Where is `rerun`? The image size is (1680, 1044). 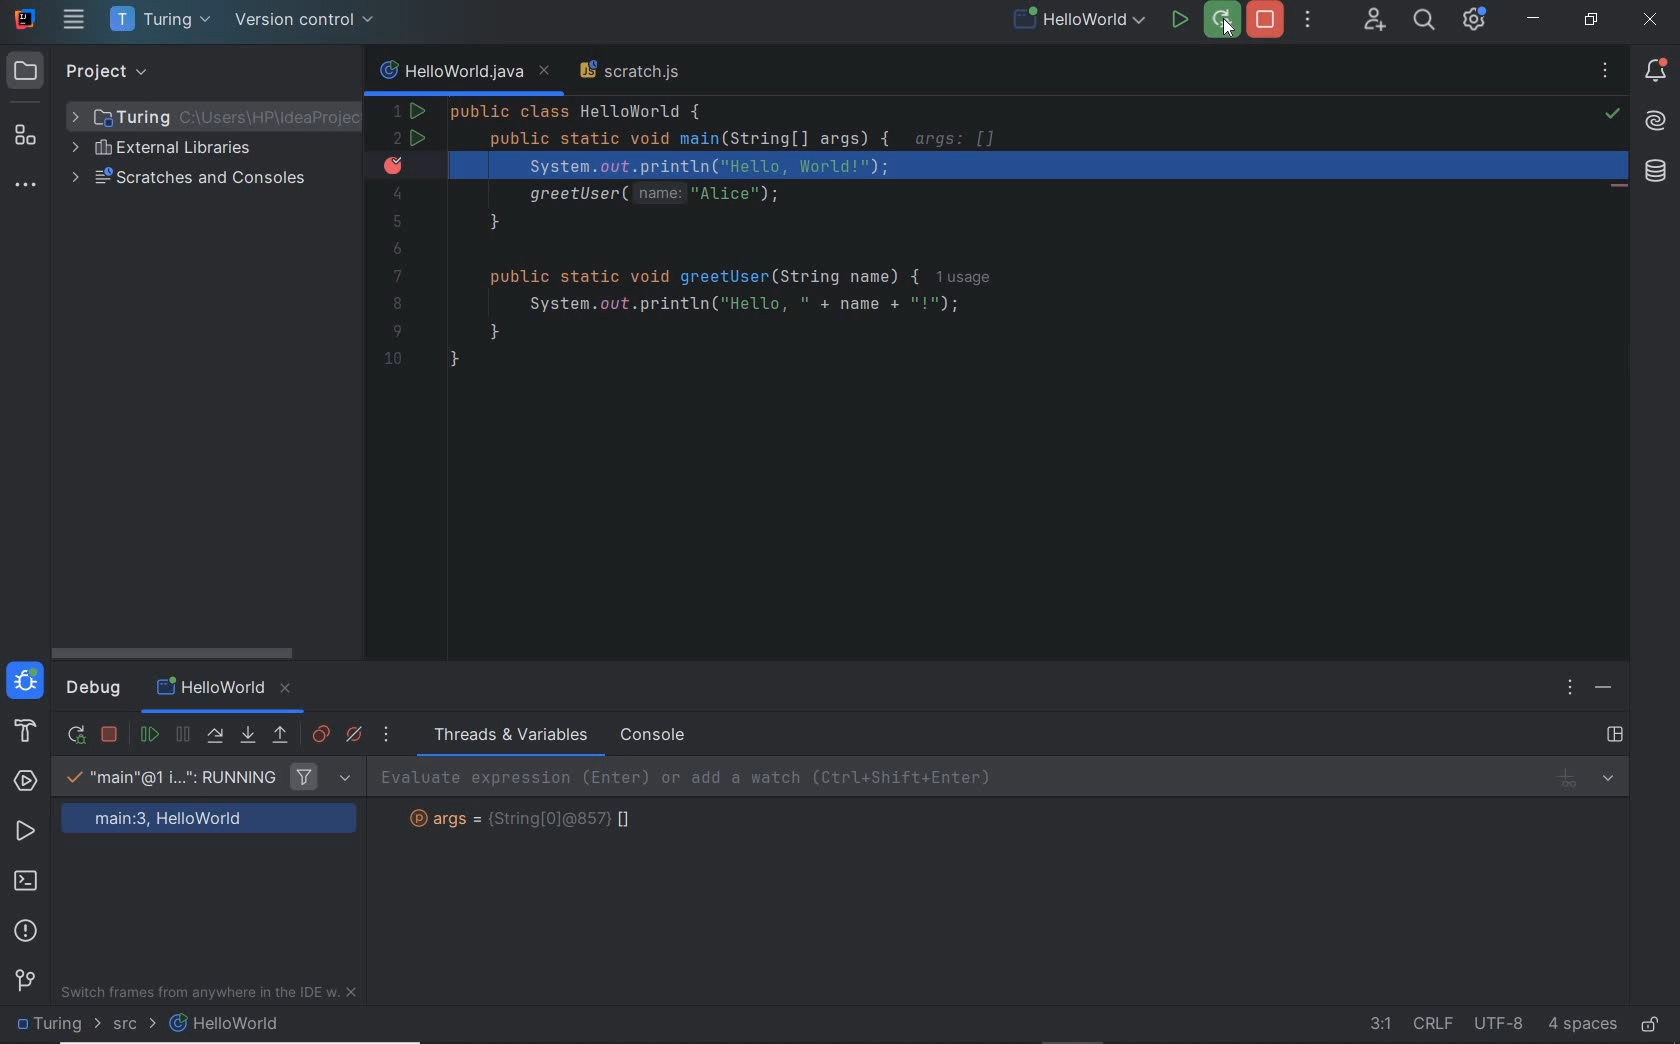
rerun is located at coordinates (77, 732).